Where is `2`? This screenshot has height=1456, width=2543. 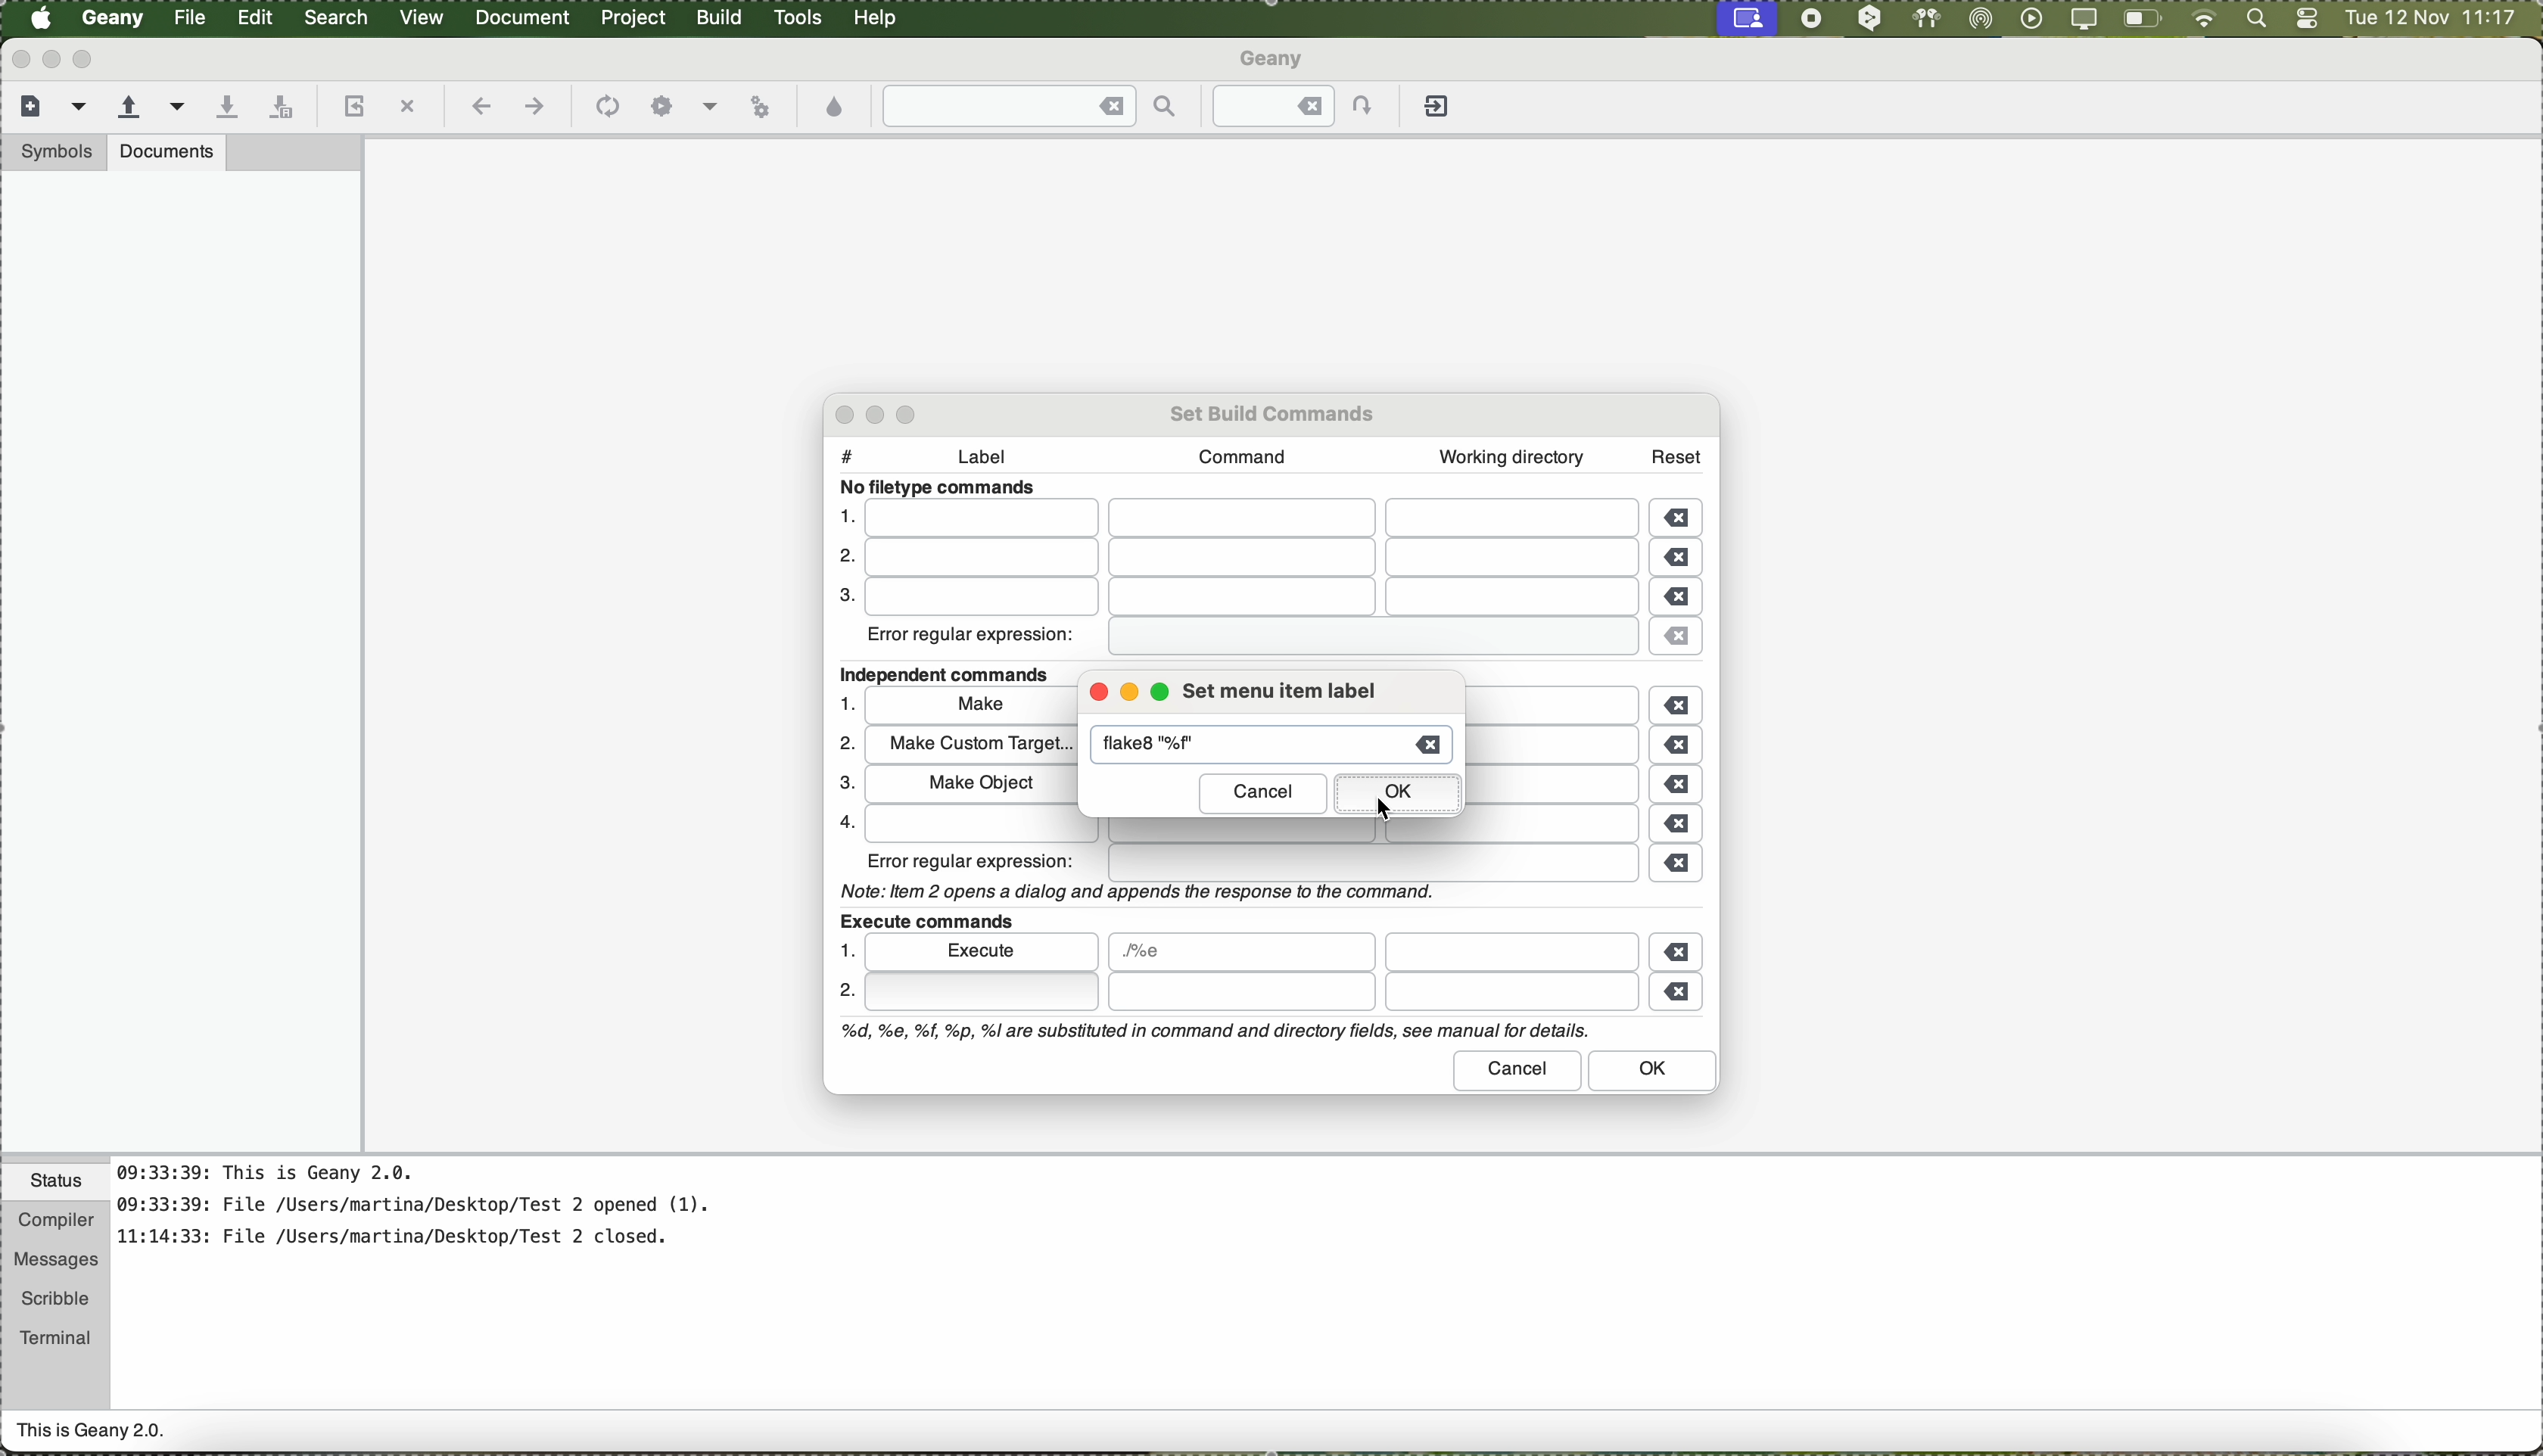
2 is located at coordinates (839, 558).